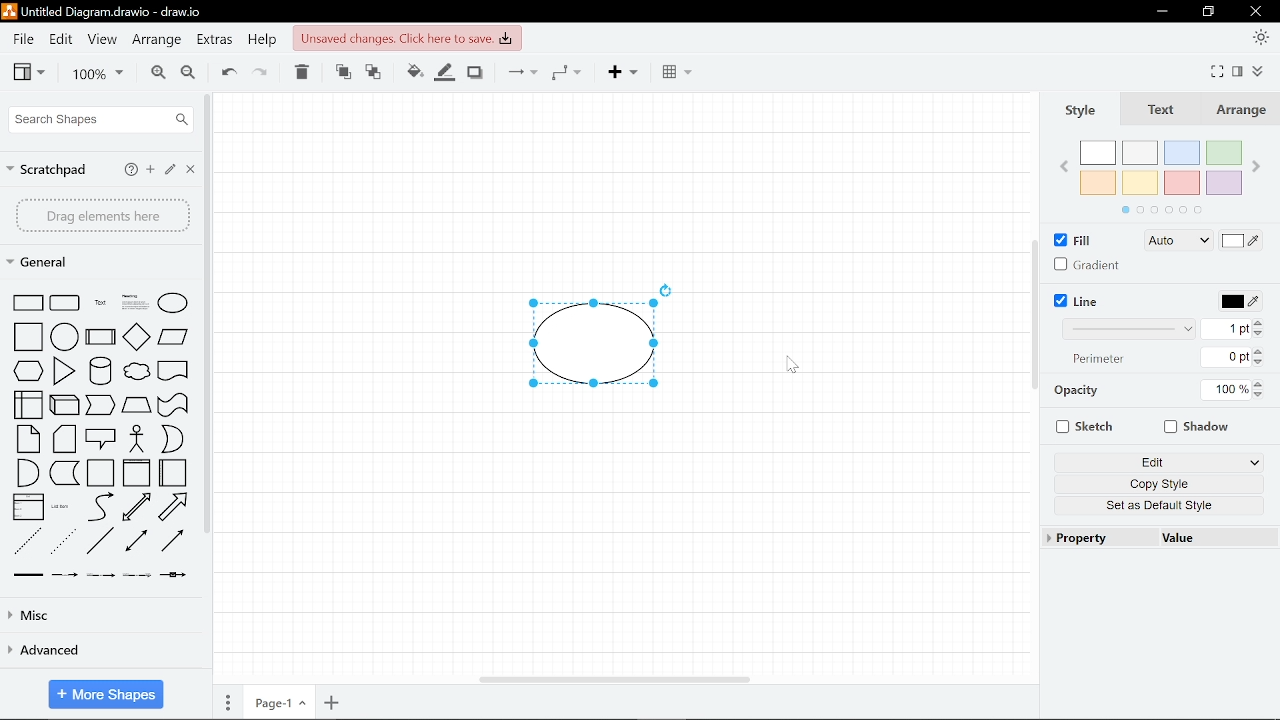  Describe the element at coordinates (412, 73) in the screenshot. I see `Fill colour` at that location.